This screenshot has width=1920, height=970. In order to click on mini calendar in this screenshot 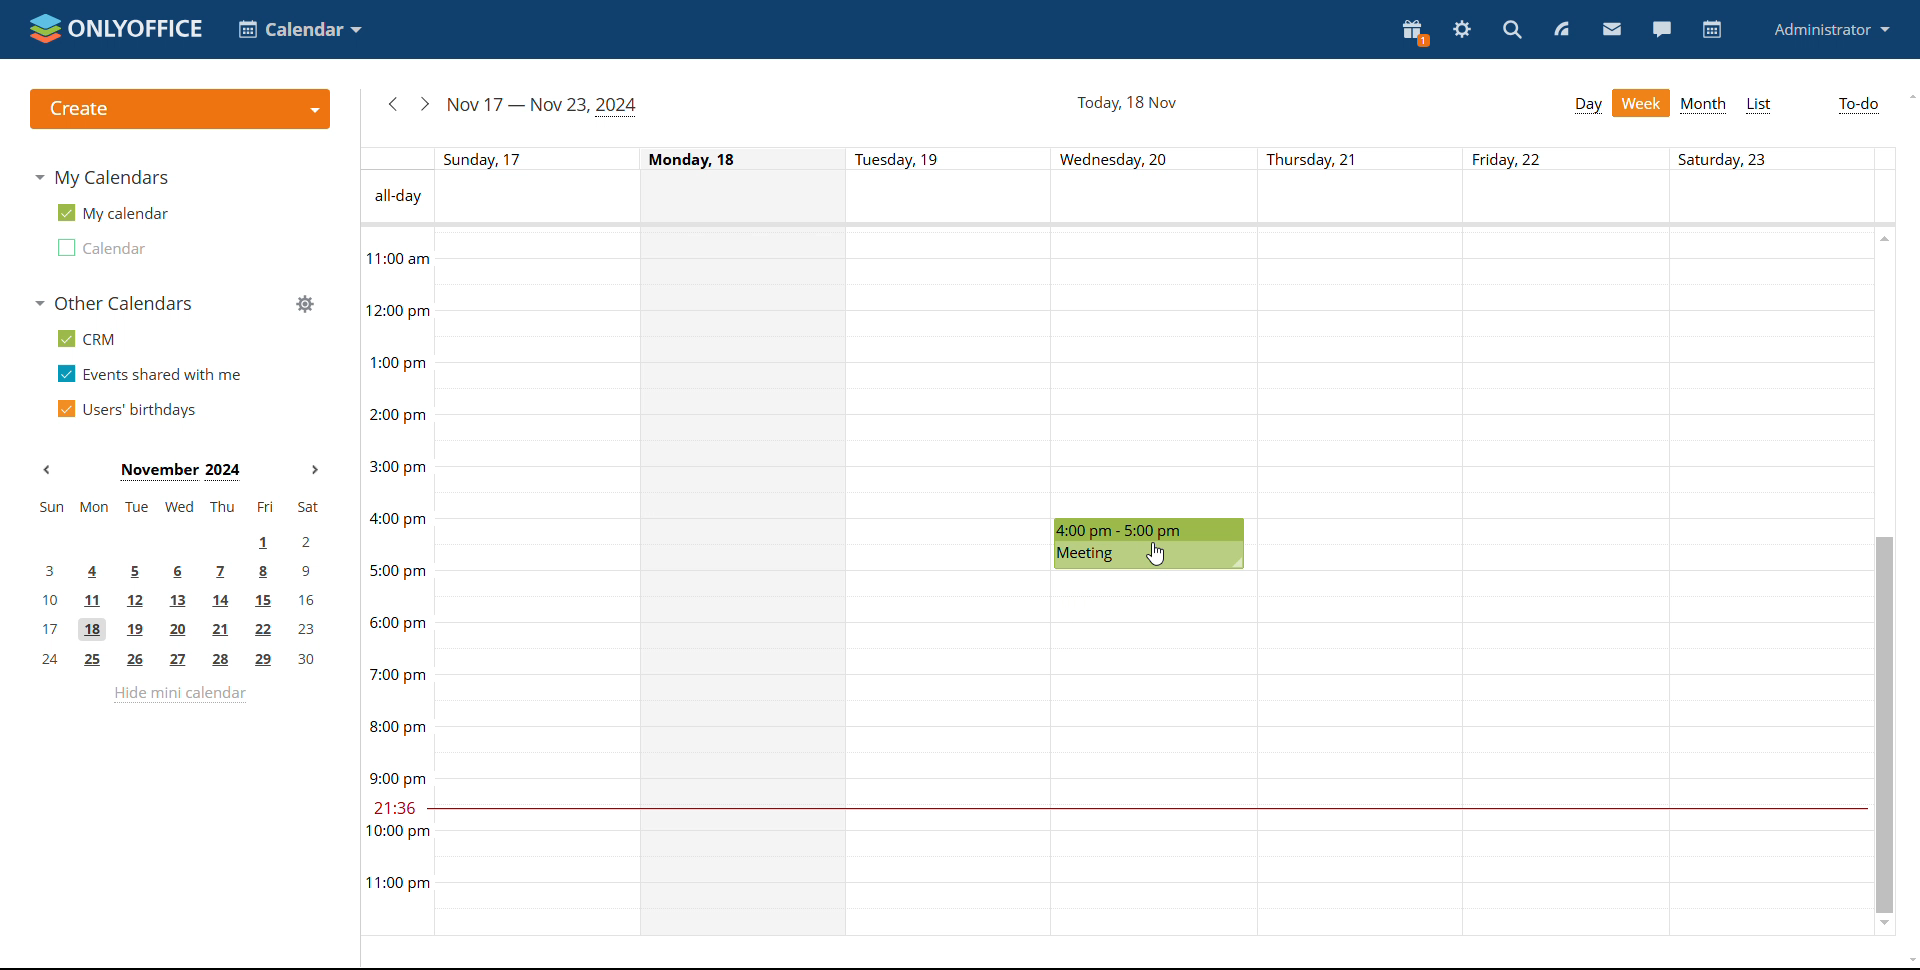, I will do `click(179, 584)`.